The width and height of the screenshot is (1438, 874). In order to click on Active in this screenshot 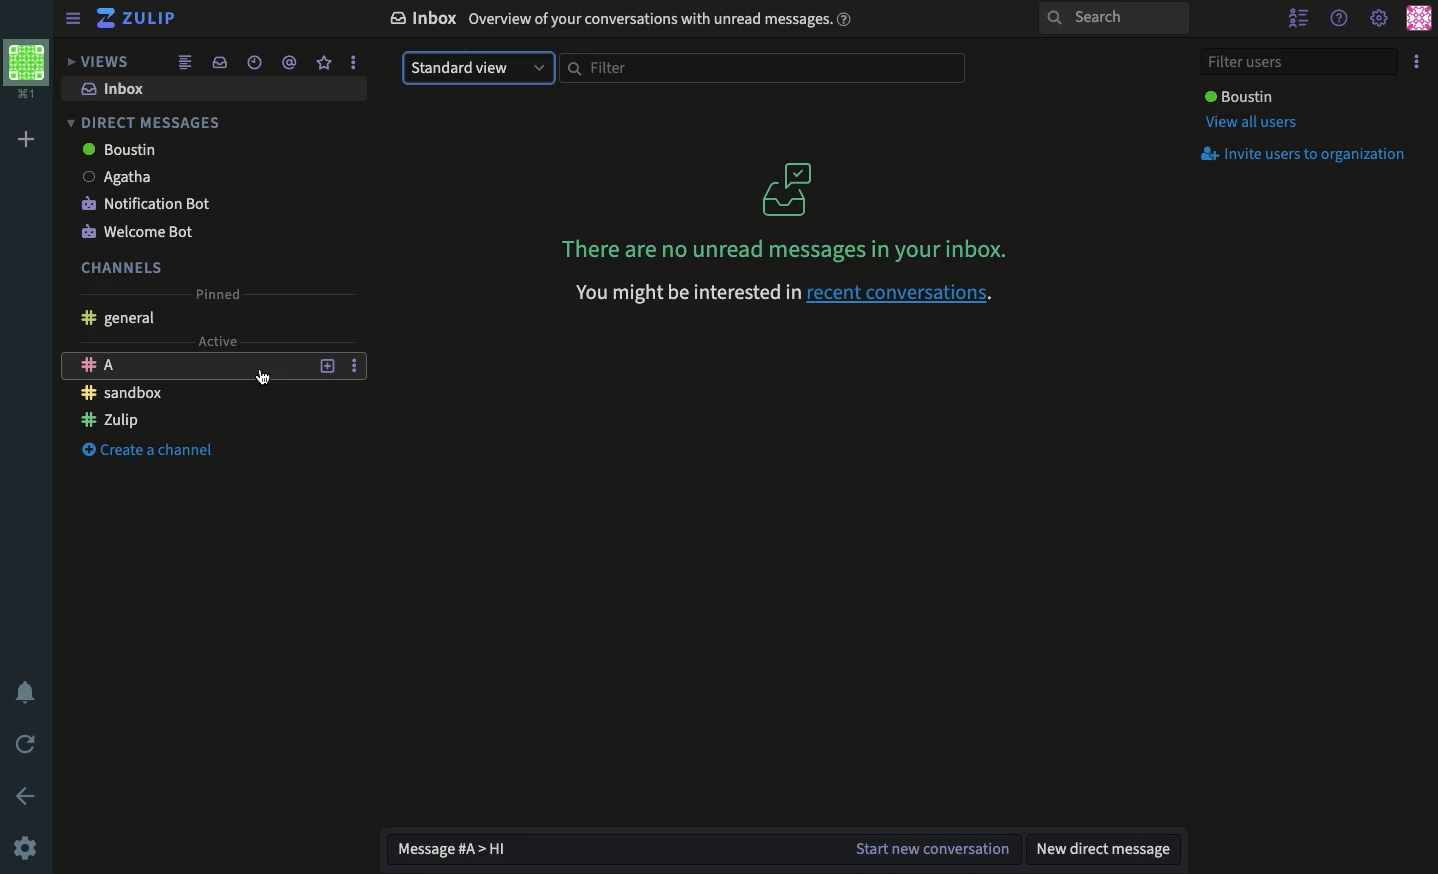, I will do `click(217, 339)`.